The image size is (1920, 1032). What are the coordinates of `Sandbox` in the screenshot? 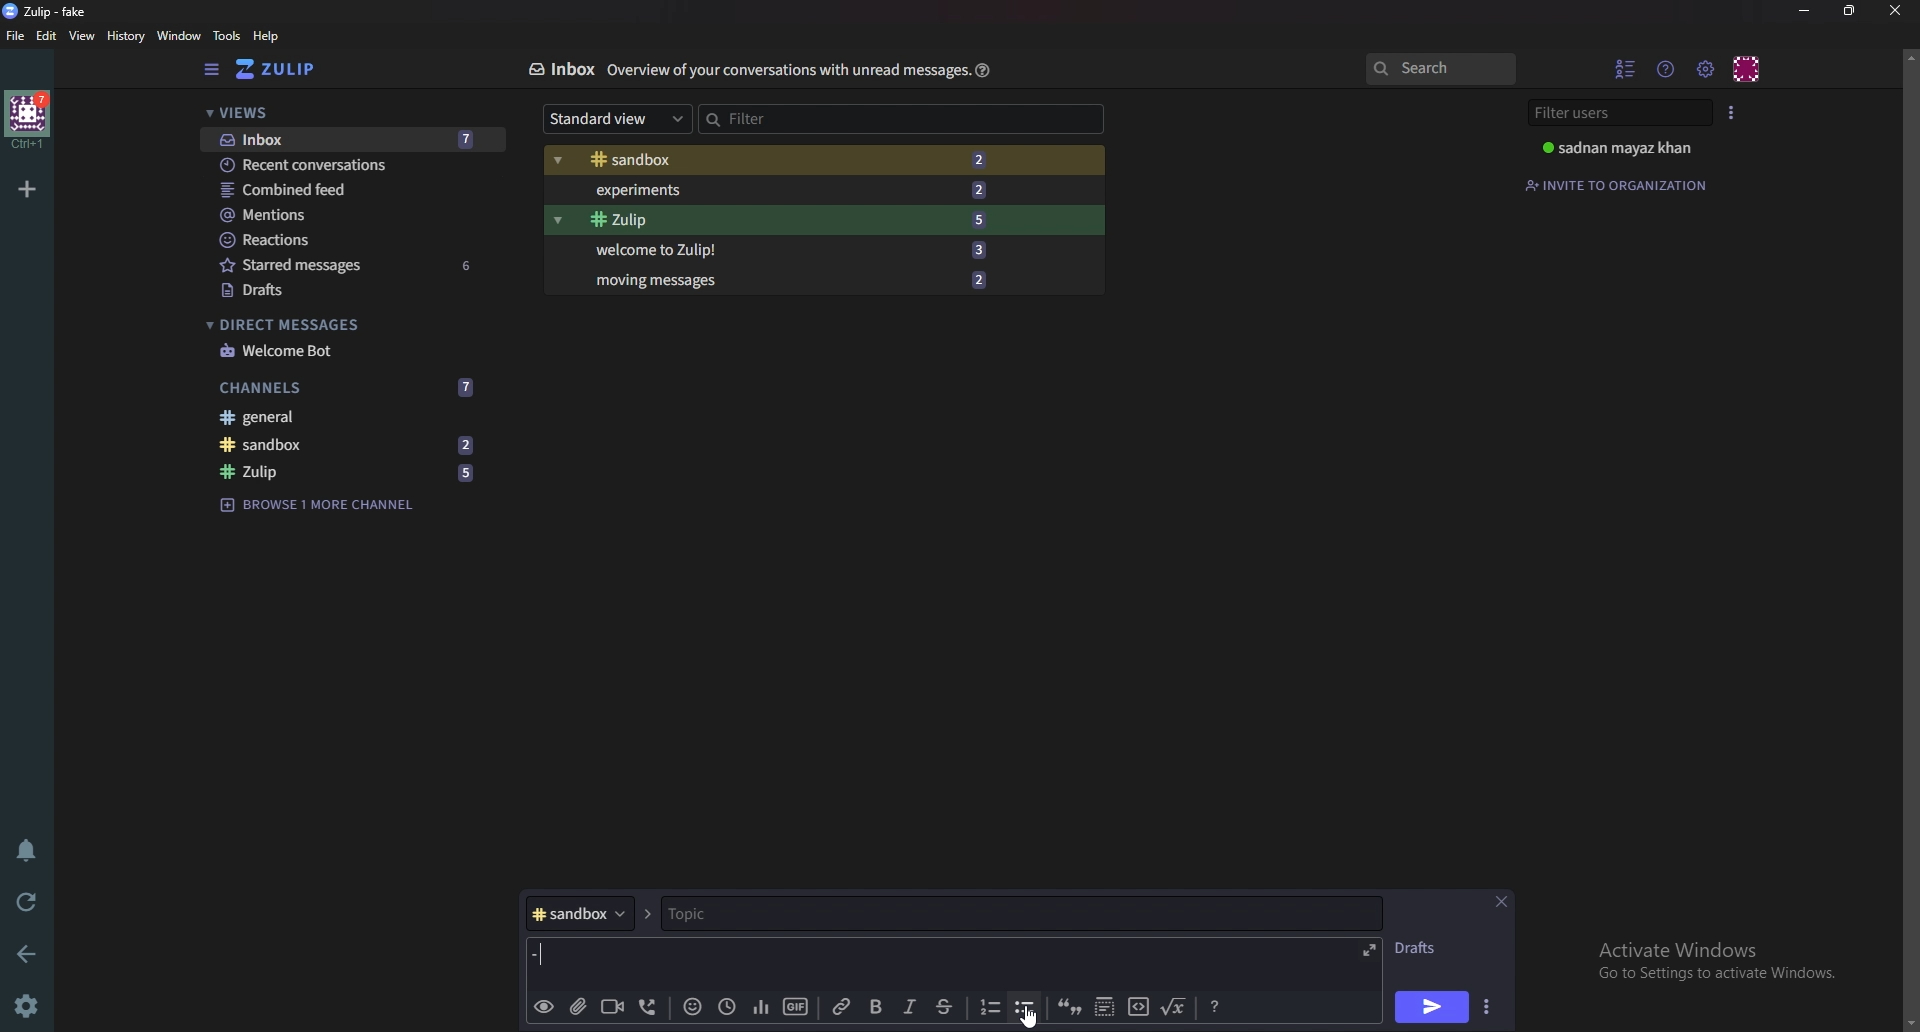 It's located at (780, 161).